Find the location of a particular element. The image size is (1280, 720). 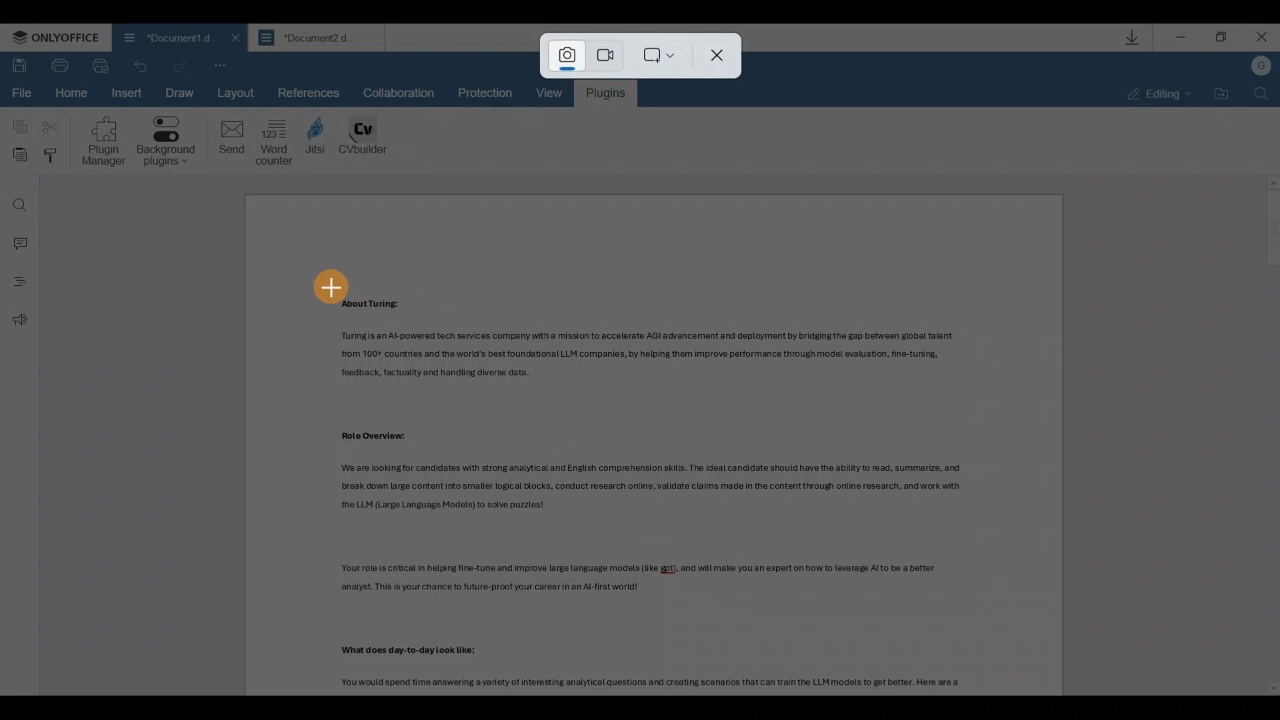

File is located at coordinates (25, 95).